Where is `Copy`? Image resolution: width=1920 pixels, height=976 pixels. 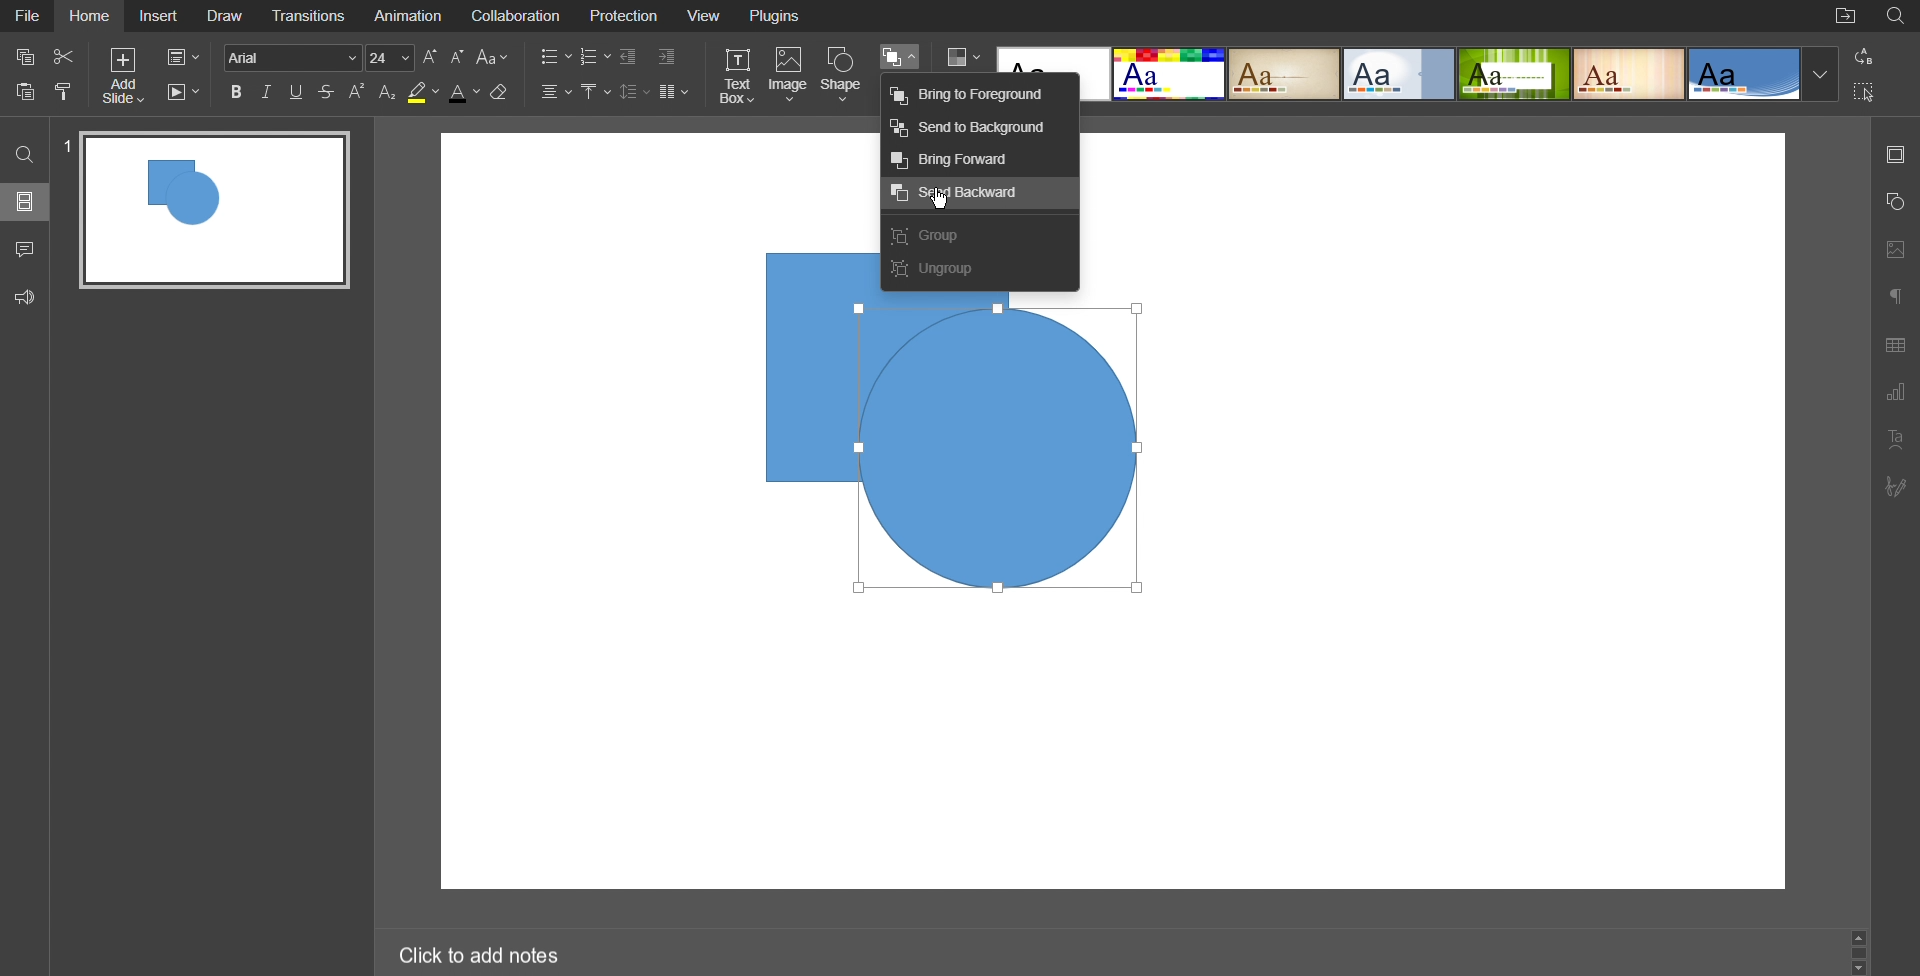
Copy is located at coordinates (23, 59).